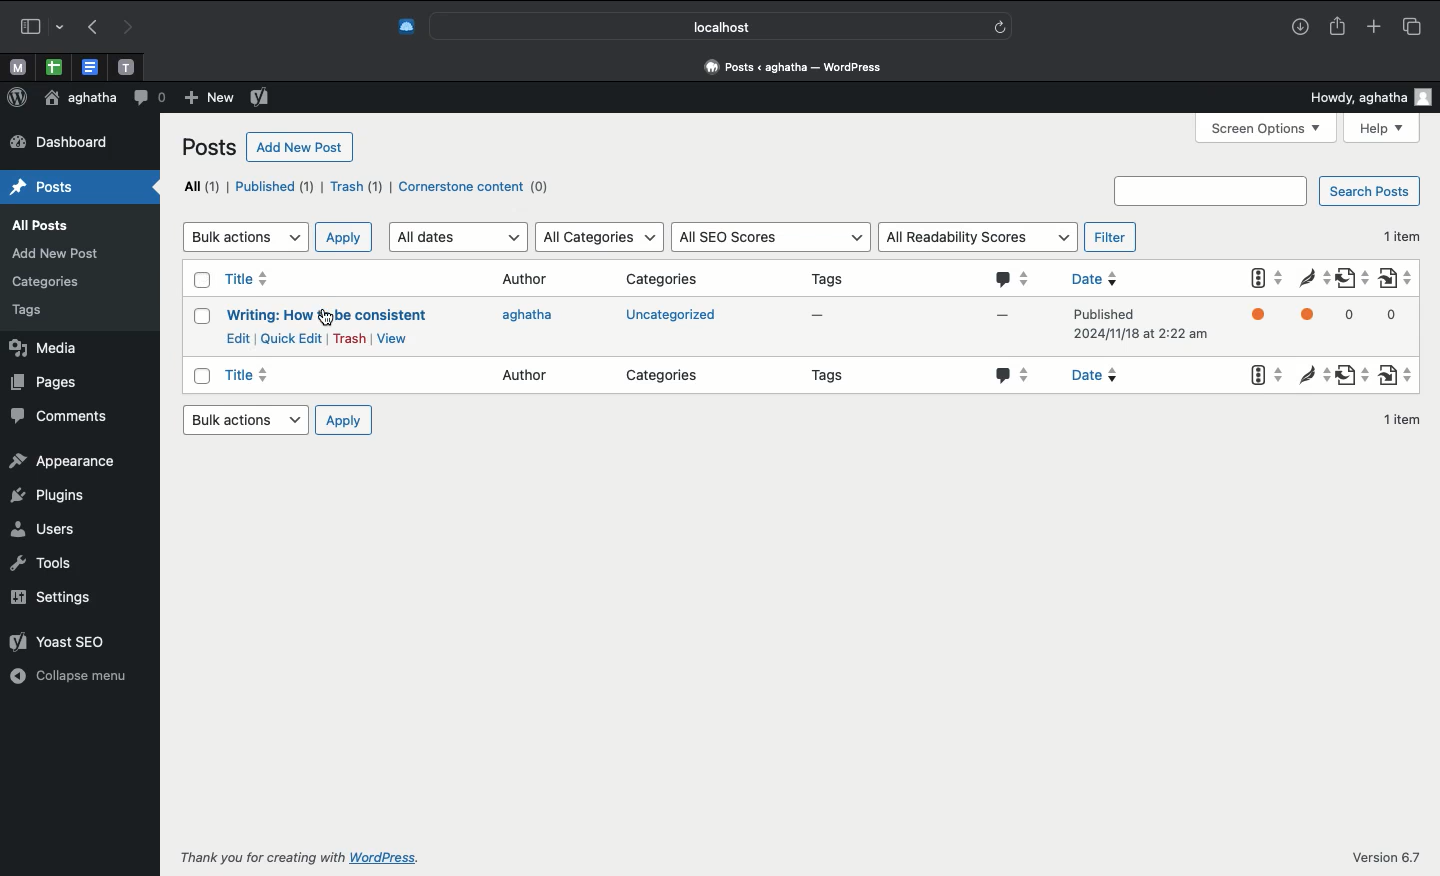 Image resolution: width=1440 pixels, height=876 pixels. What do you see at coordinates (35, 312) in the screenshot?
I see `tags` at bounding box center [35, 312].